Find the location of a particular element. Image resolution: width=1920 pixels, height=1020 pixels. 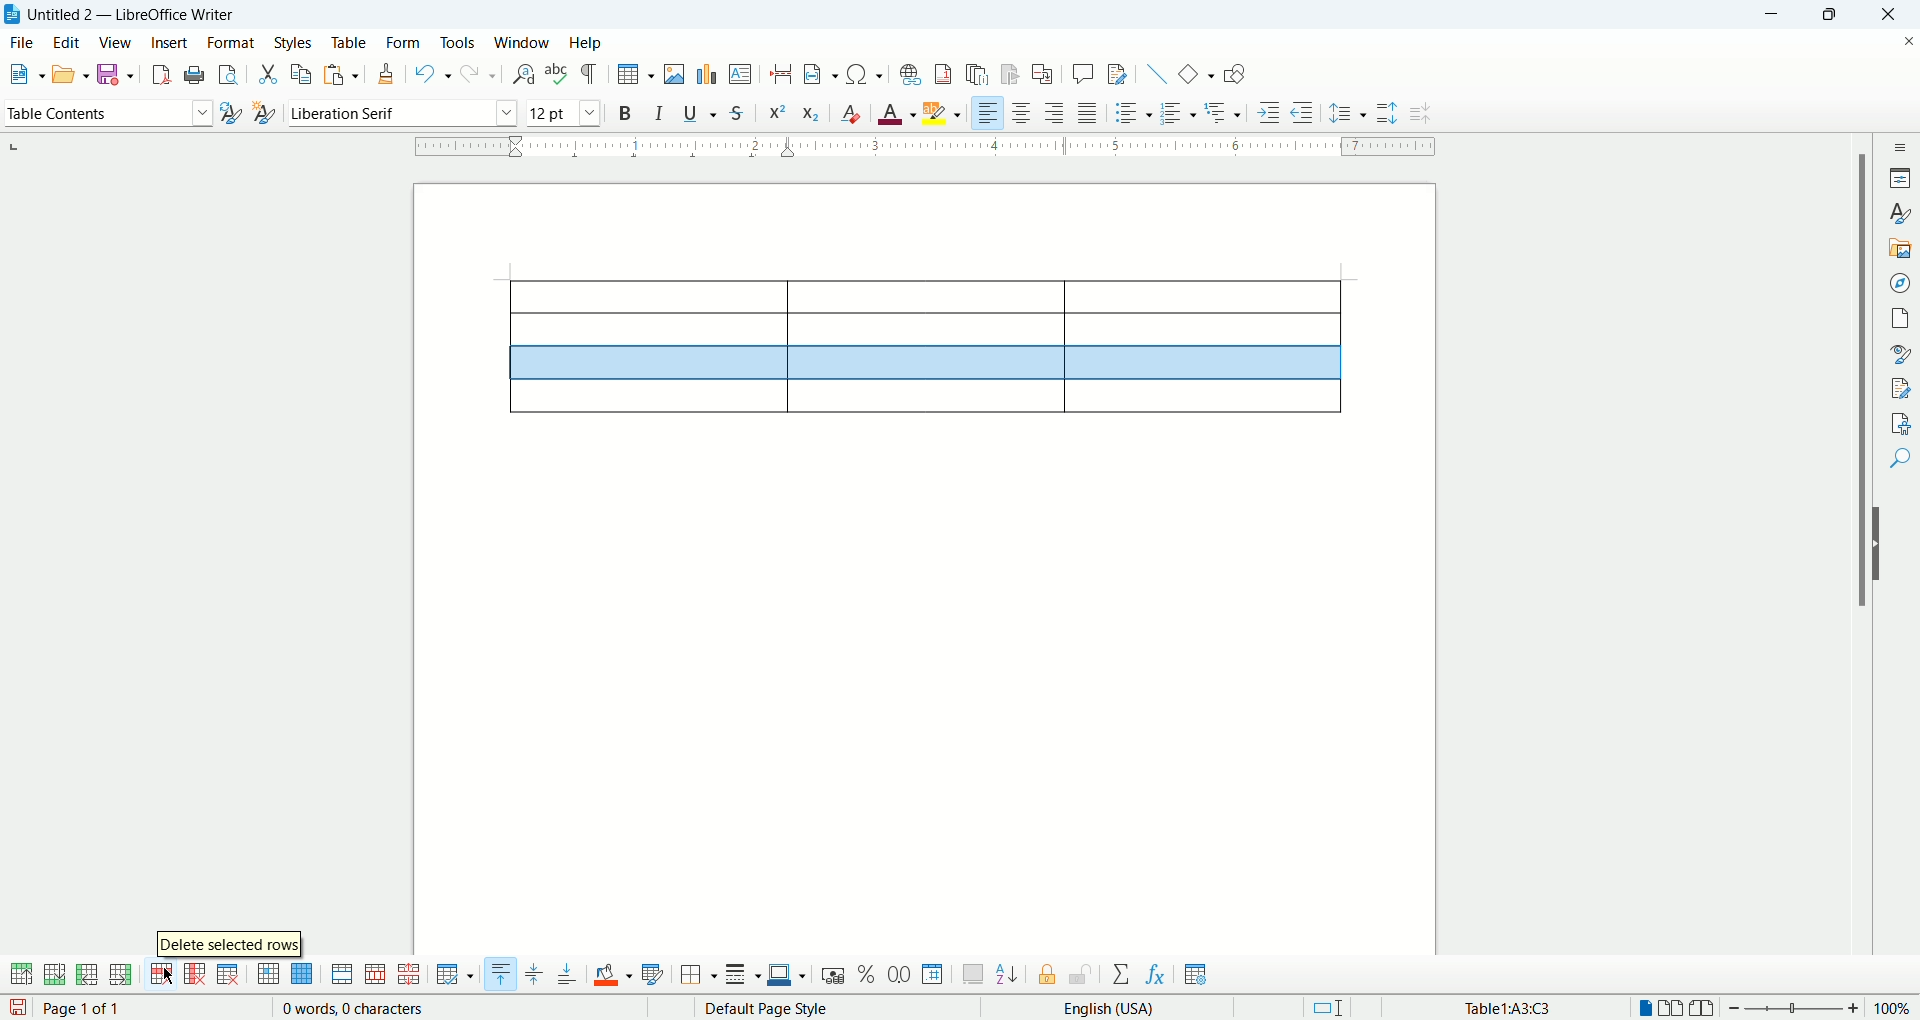

insert chart is located at coordinates (706, 73).